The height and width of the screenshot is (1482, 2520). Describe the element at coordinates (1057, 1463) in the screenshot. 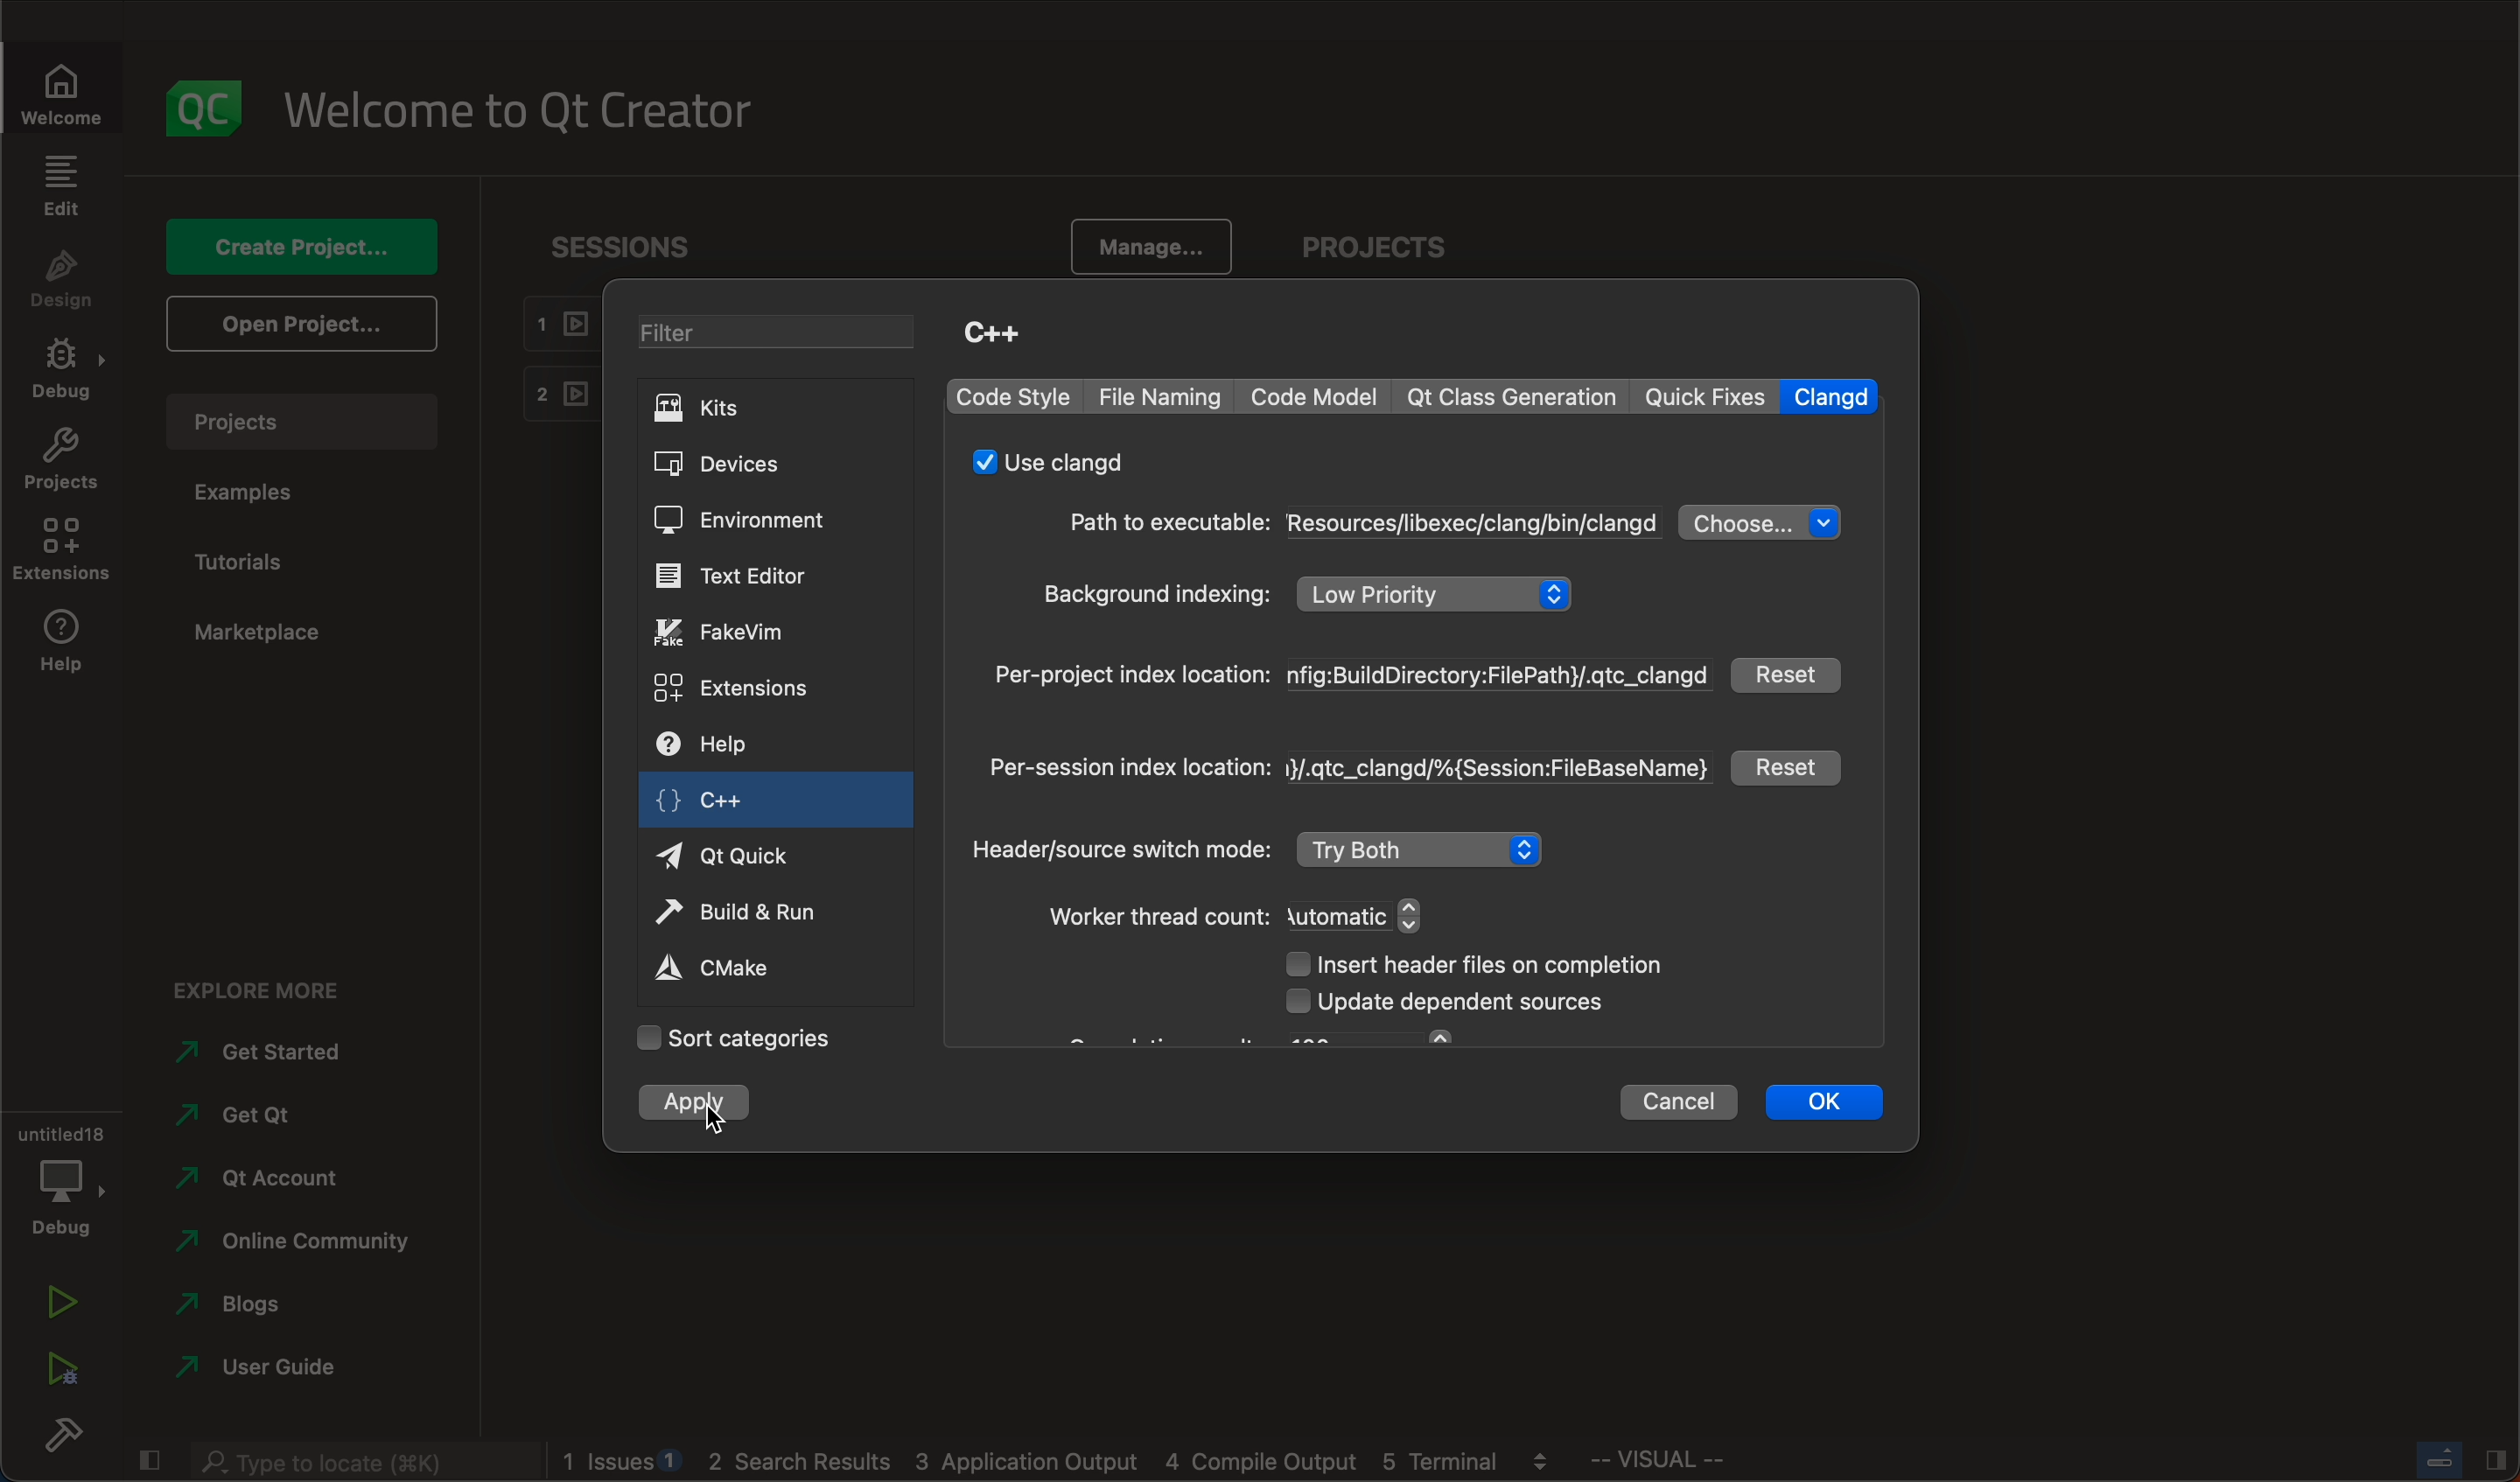

I see `logs` at that location.